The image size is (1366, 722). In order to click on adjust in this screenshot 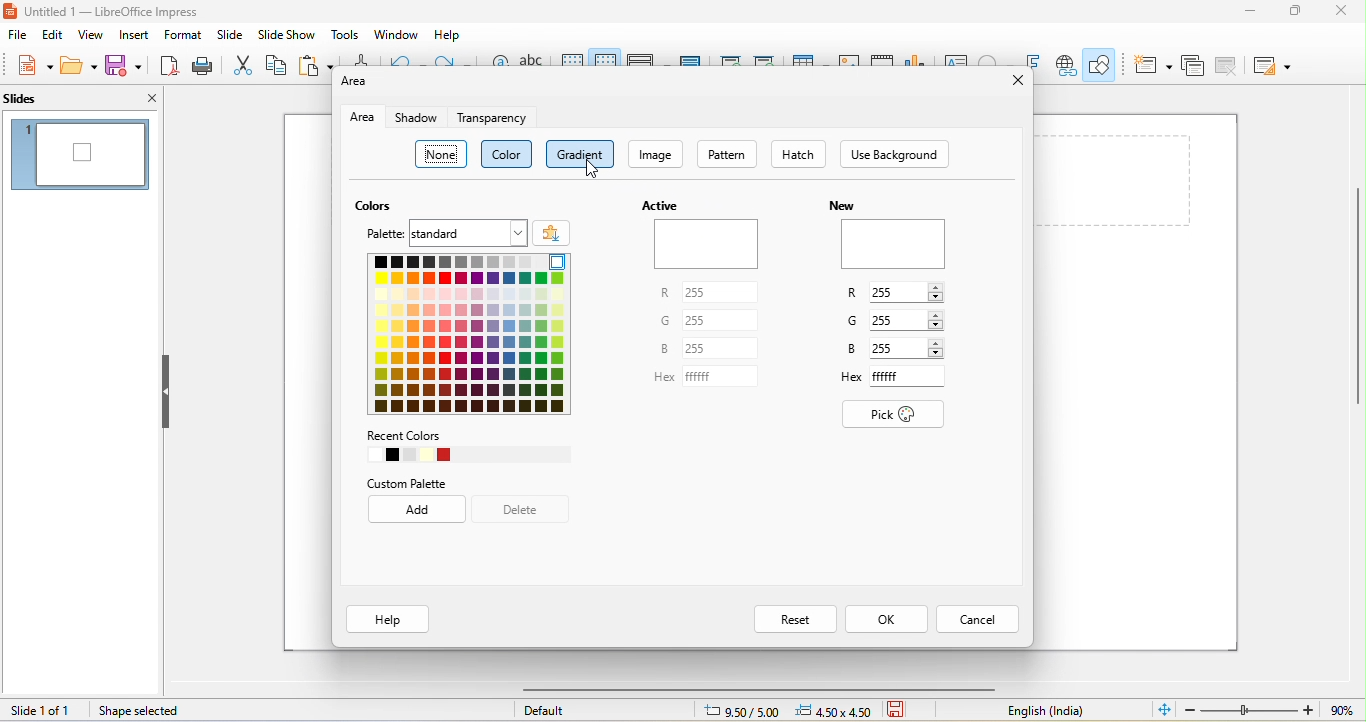, I will do `click(941, 290)`.